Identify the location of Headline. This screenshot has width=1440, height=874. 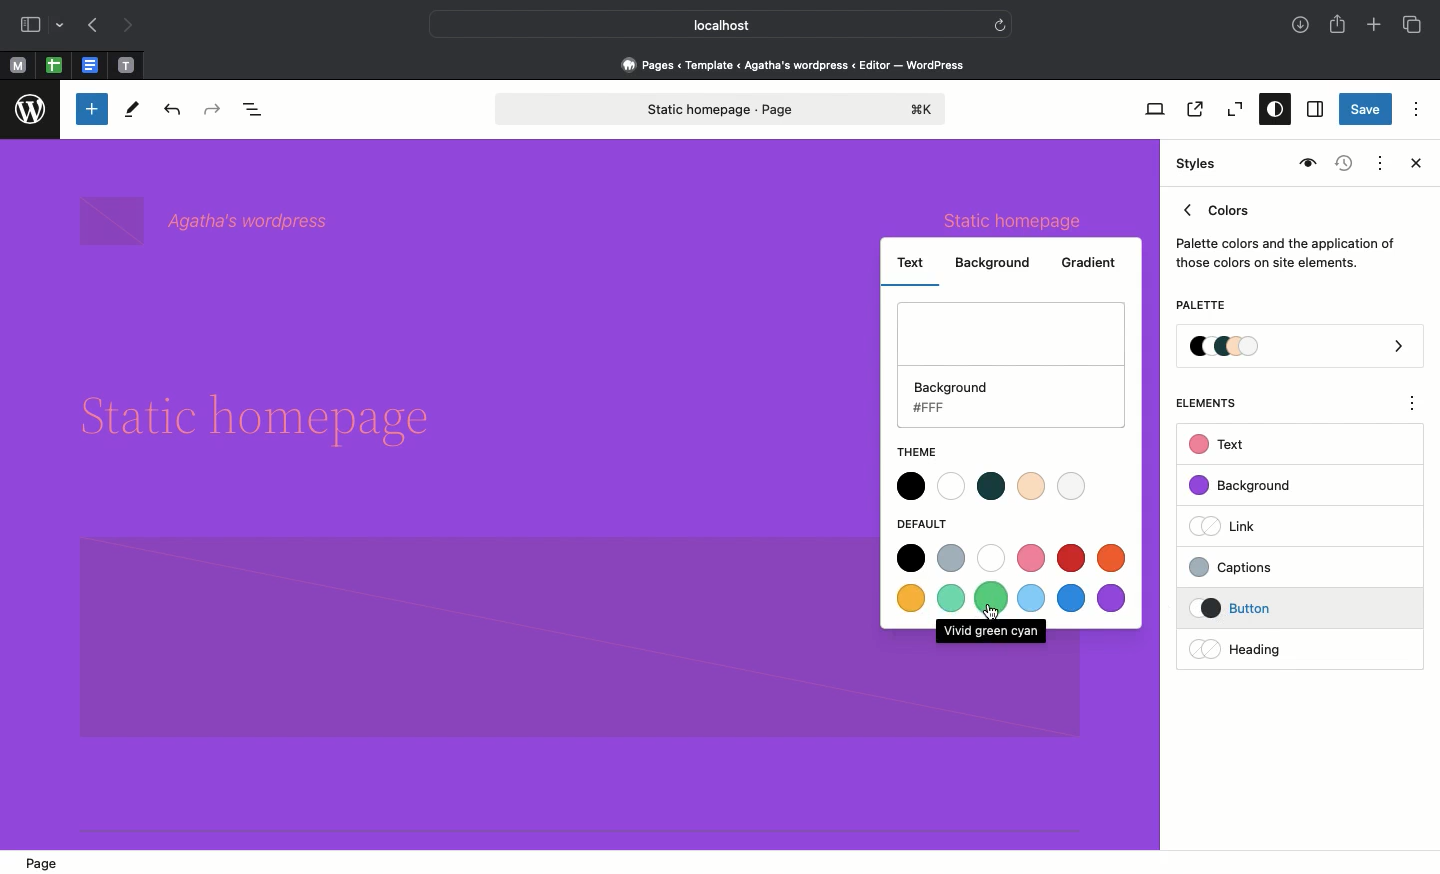
(272, 420).